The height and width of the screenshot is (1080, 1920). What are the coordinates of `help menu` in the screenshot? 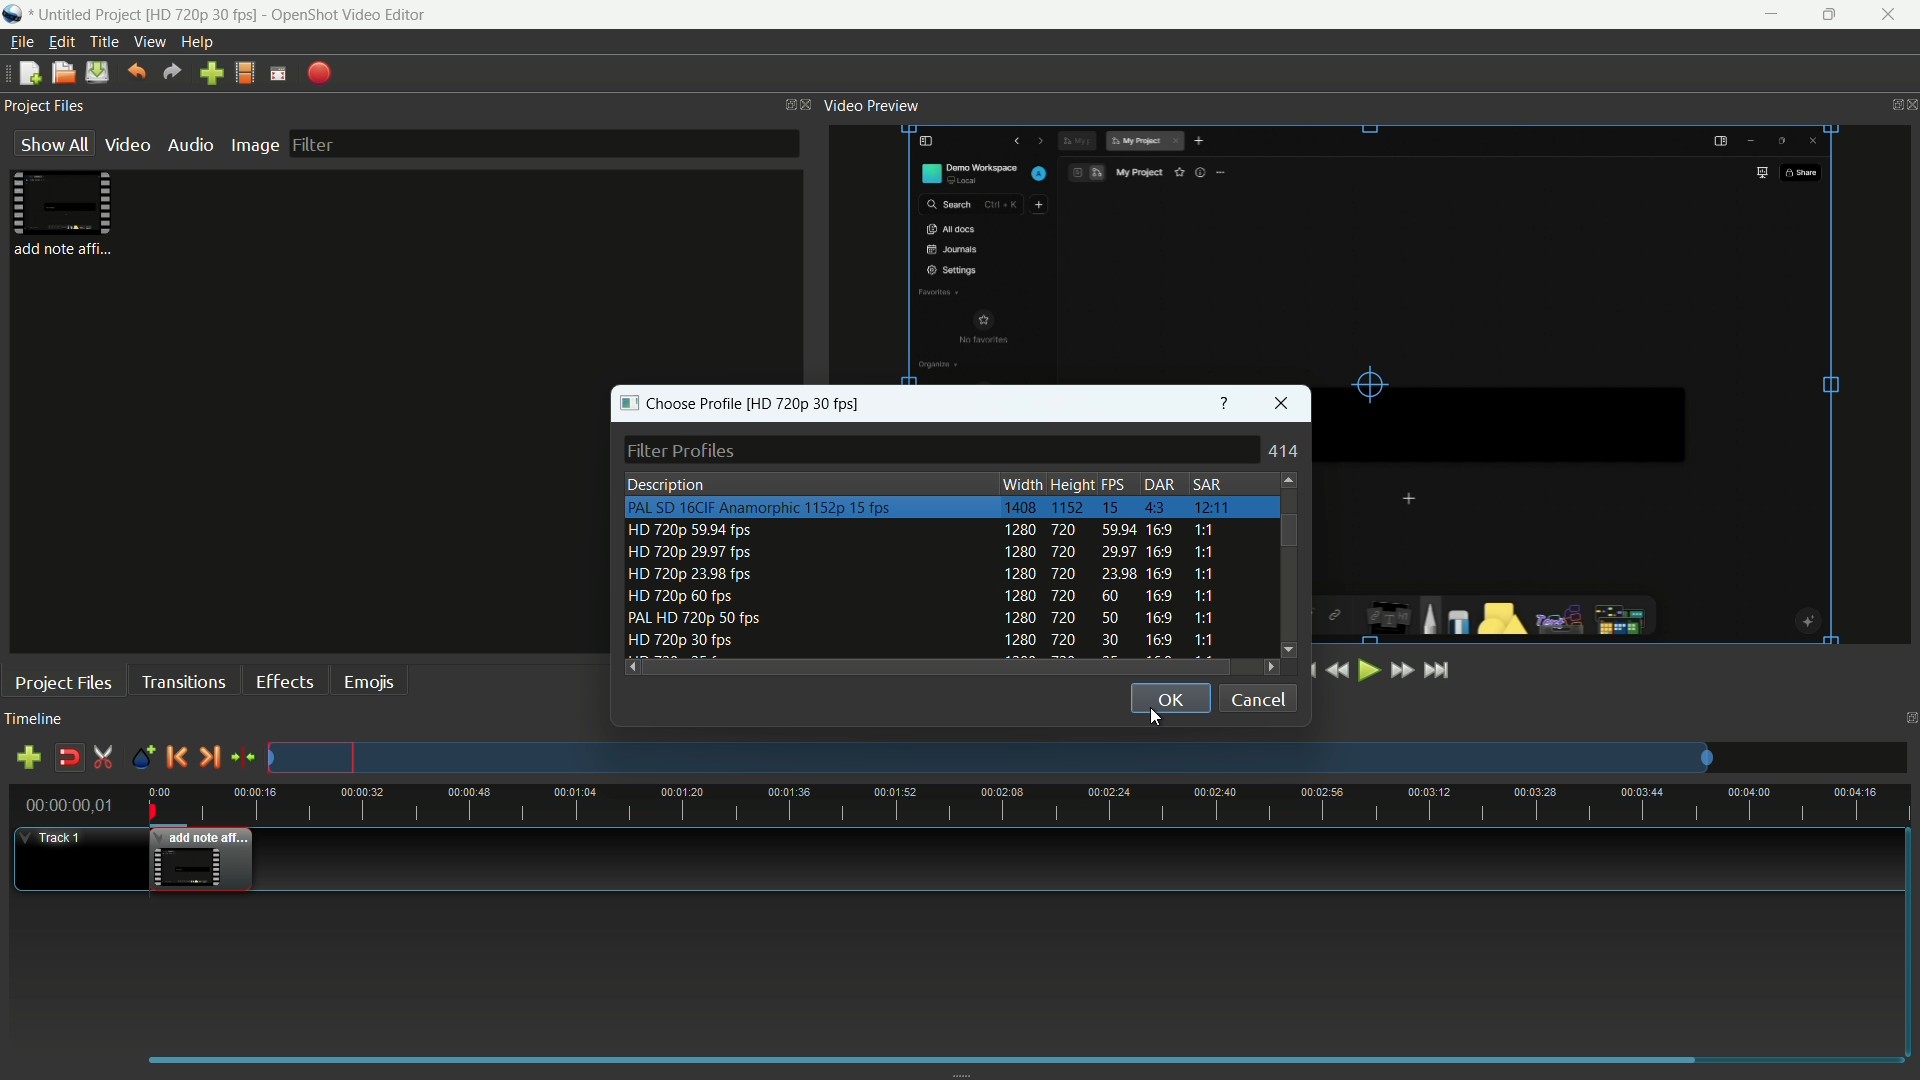 It's located at (196, 42).